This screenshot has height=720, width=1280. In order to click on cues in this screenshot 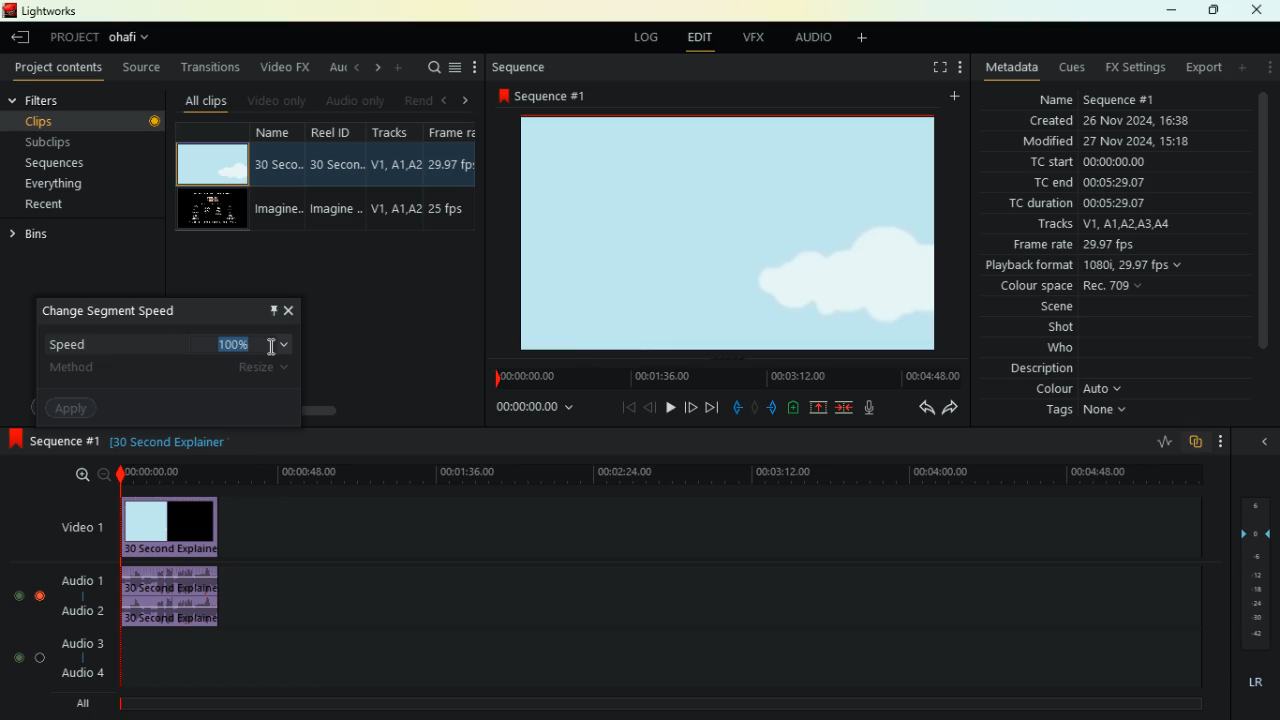, I will do `click(1074, 68)`.